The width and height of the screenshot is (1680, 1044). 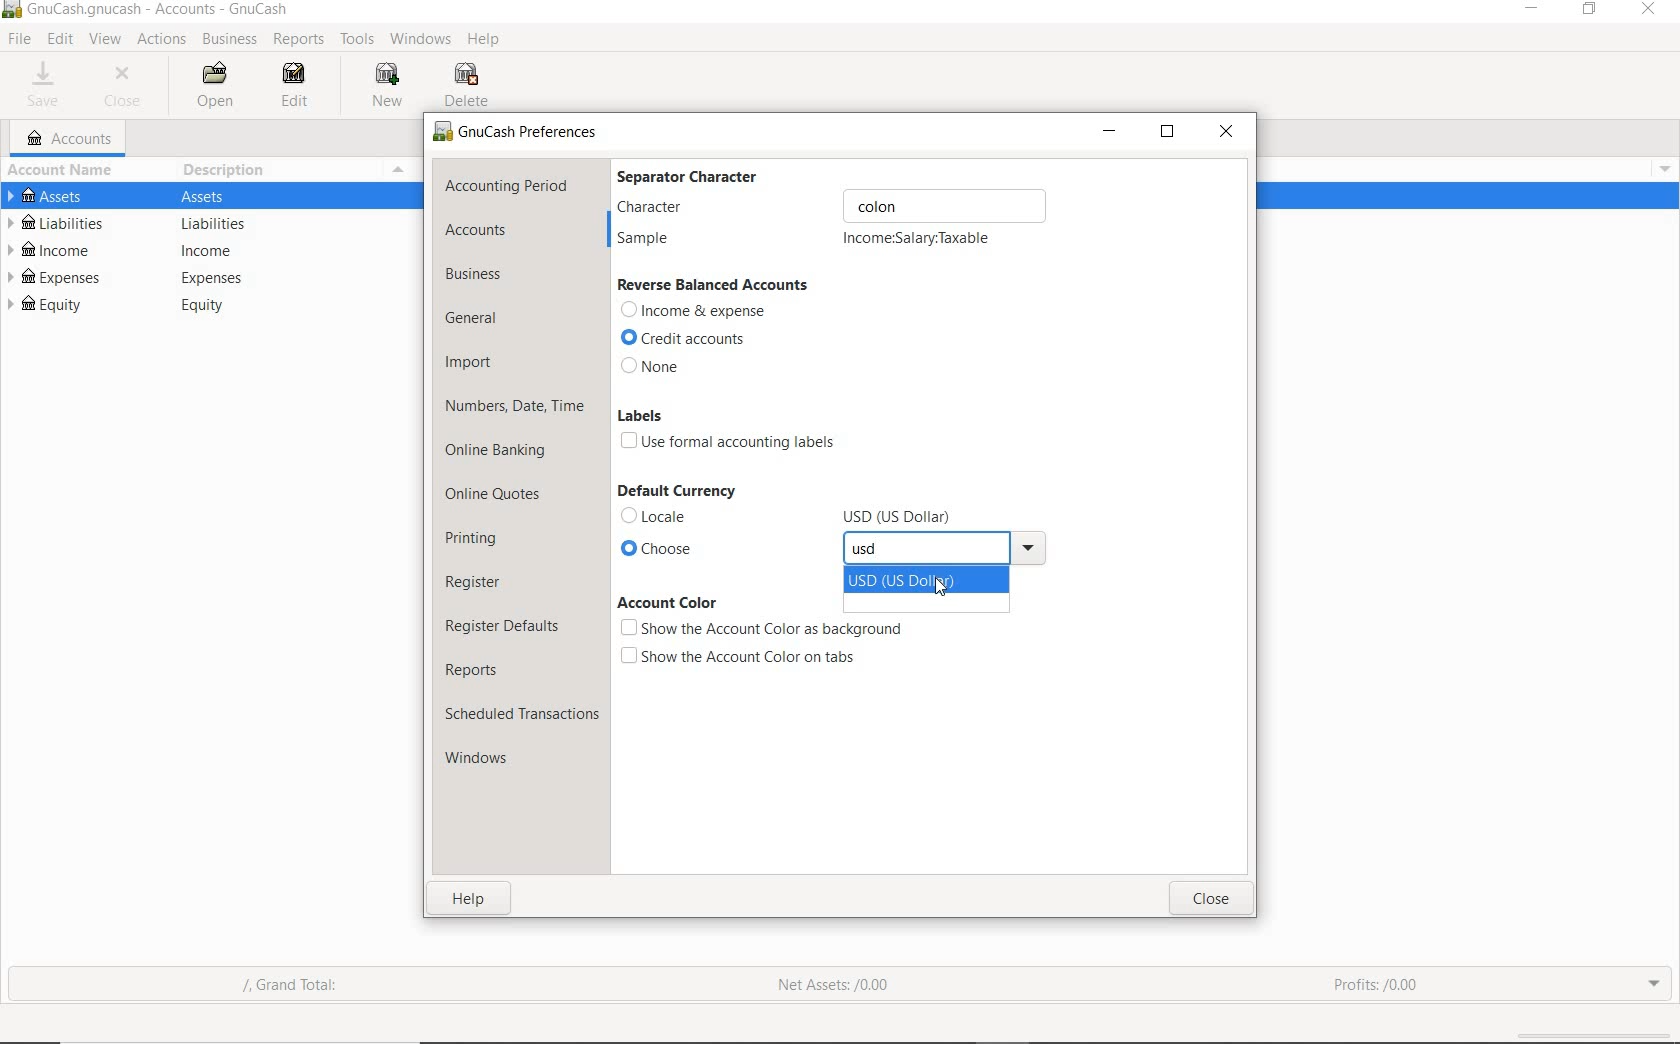 I want to click on close, so click(x=1211, y=899).